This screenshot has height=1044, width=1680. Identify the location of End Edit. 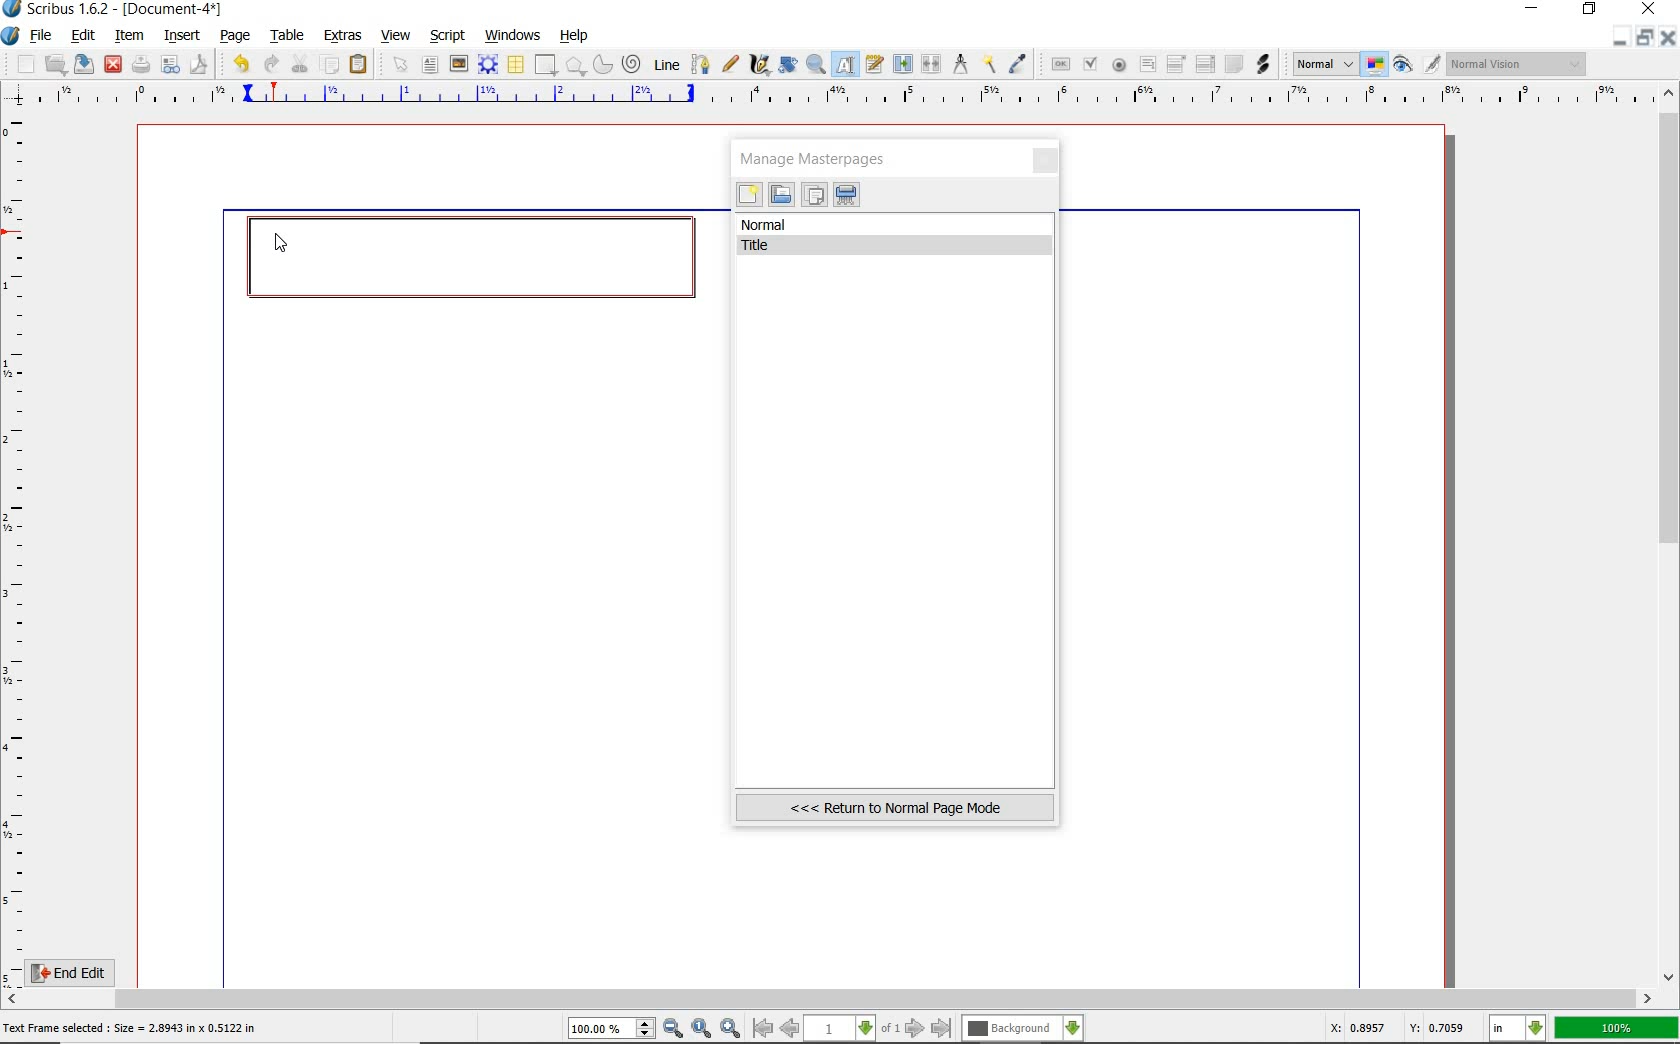
(85, 972).